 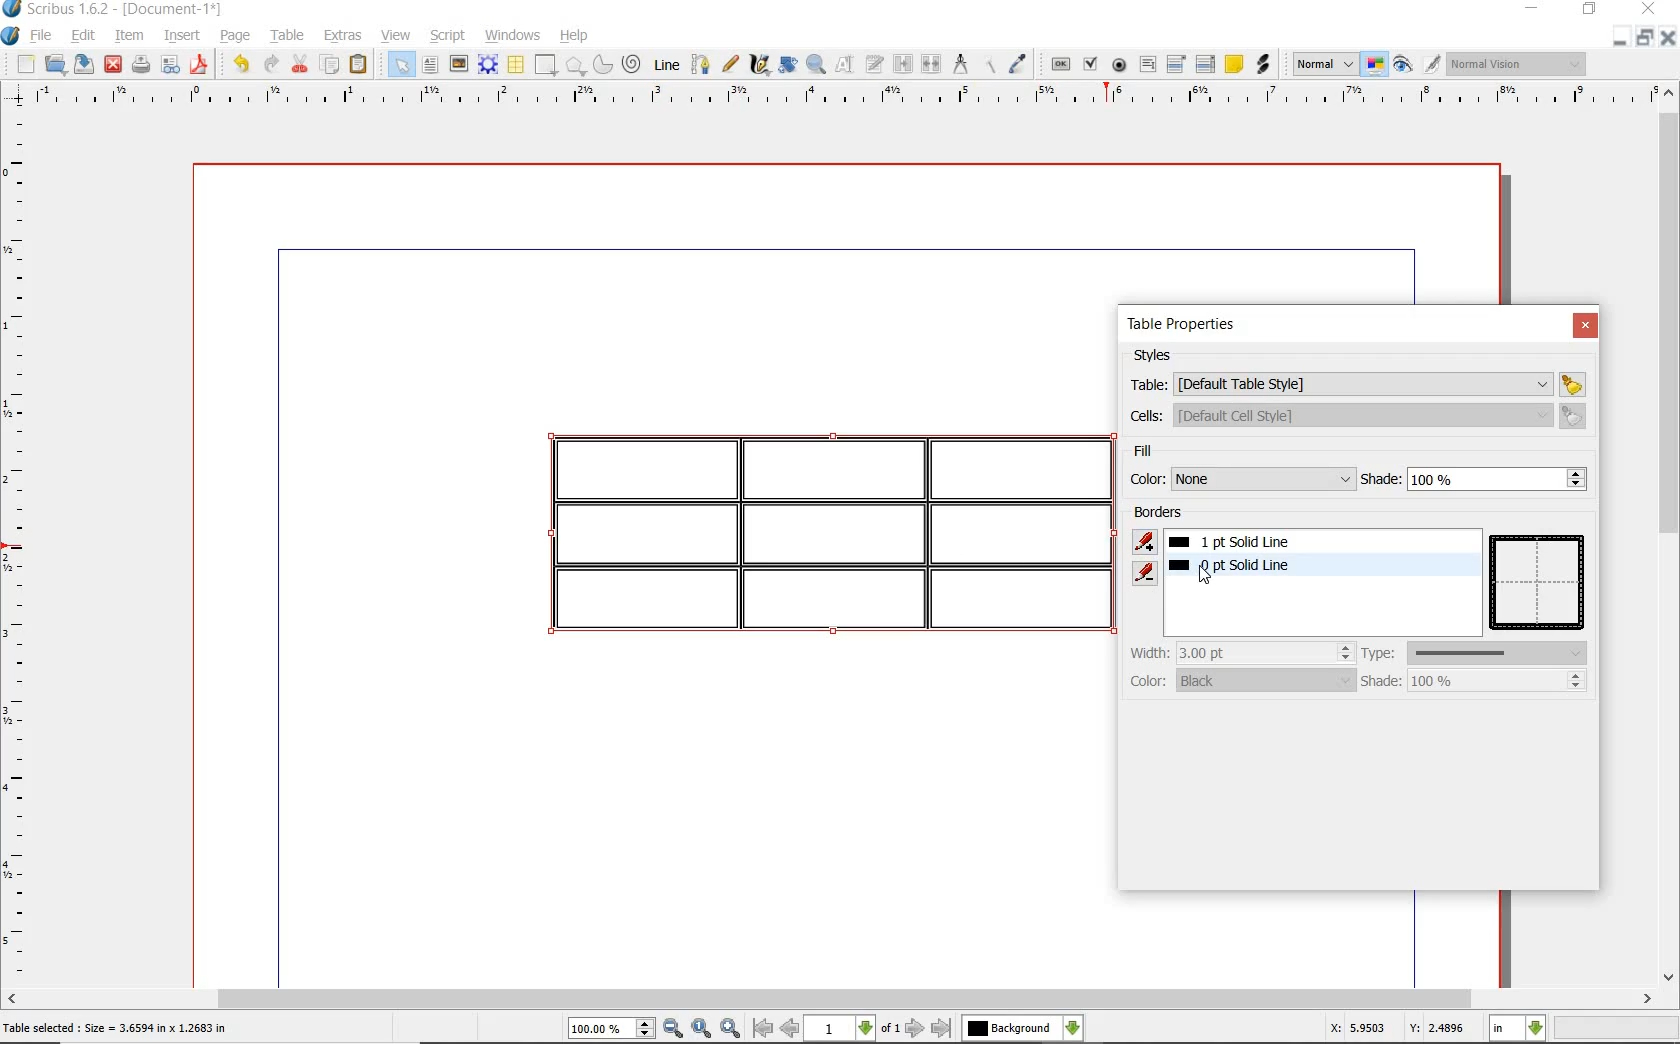 What do you see at coordinates (186, 34) in the screenshot?
I see `insert` at bounding box center [186, 34].